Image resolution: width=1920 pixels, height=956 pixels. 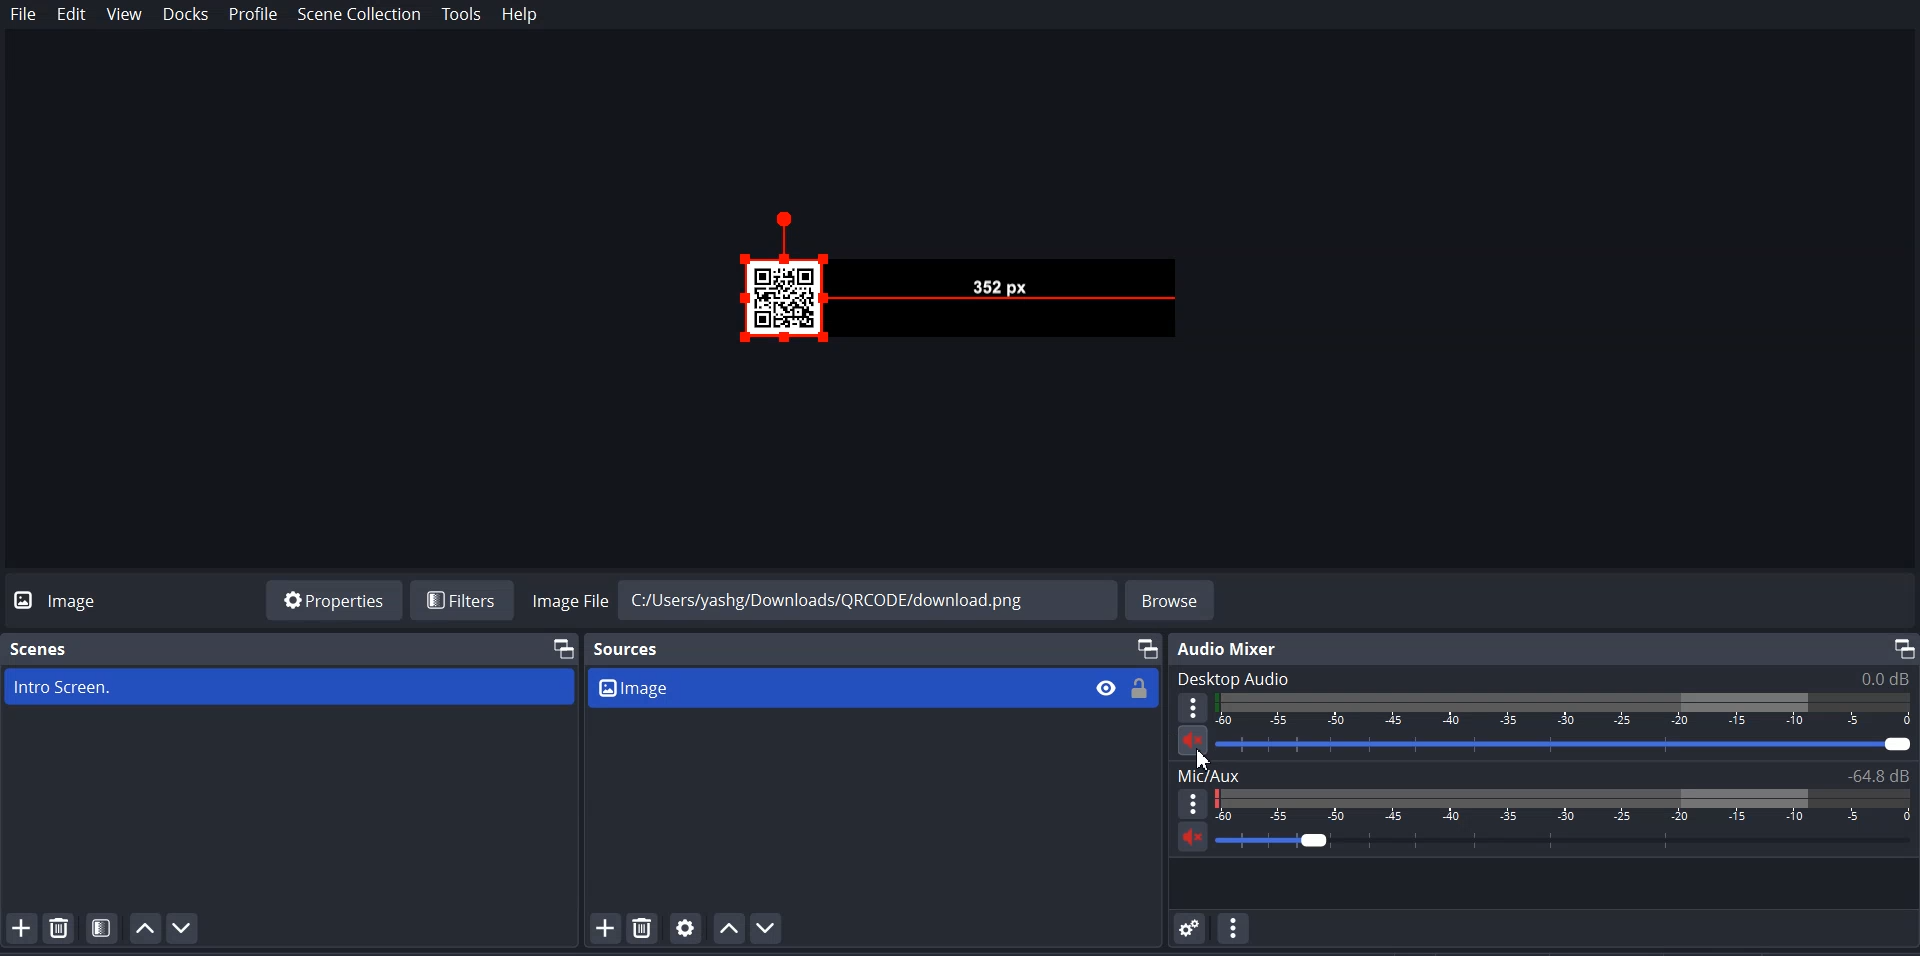 I want to click on Volume Adjuster, so click(x=1565, y=839).